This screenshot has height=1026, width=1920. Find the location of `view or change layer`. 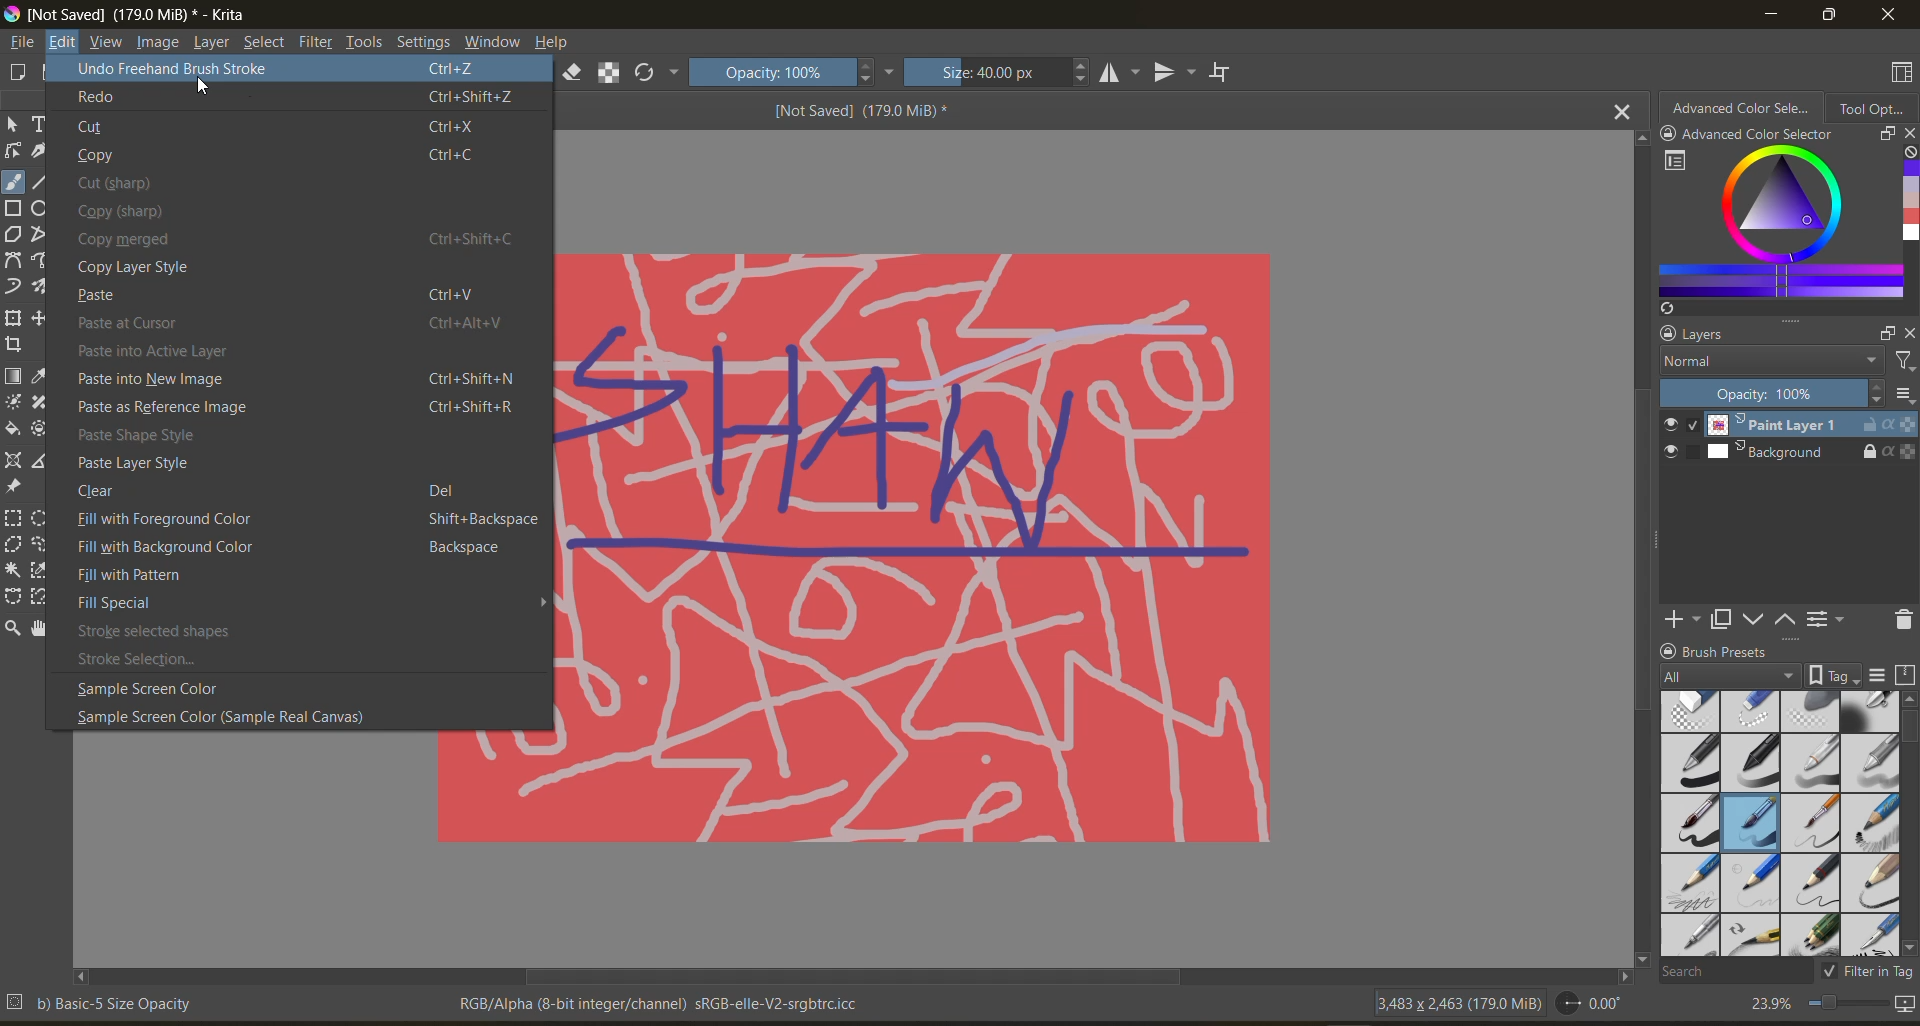

view or change layer is located at coordinates (1829, 618).